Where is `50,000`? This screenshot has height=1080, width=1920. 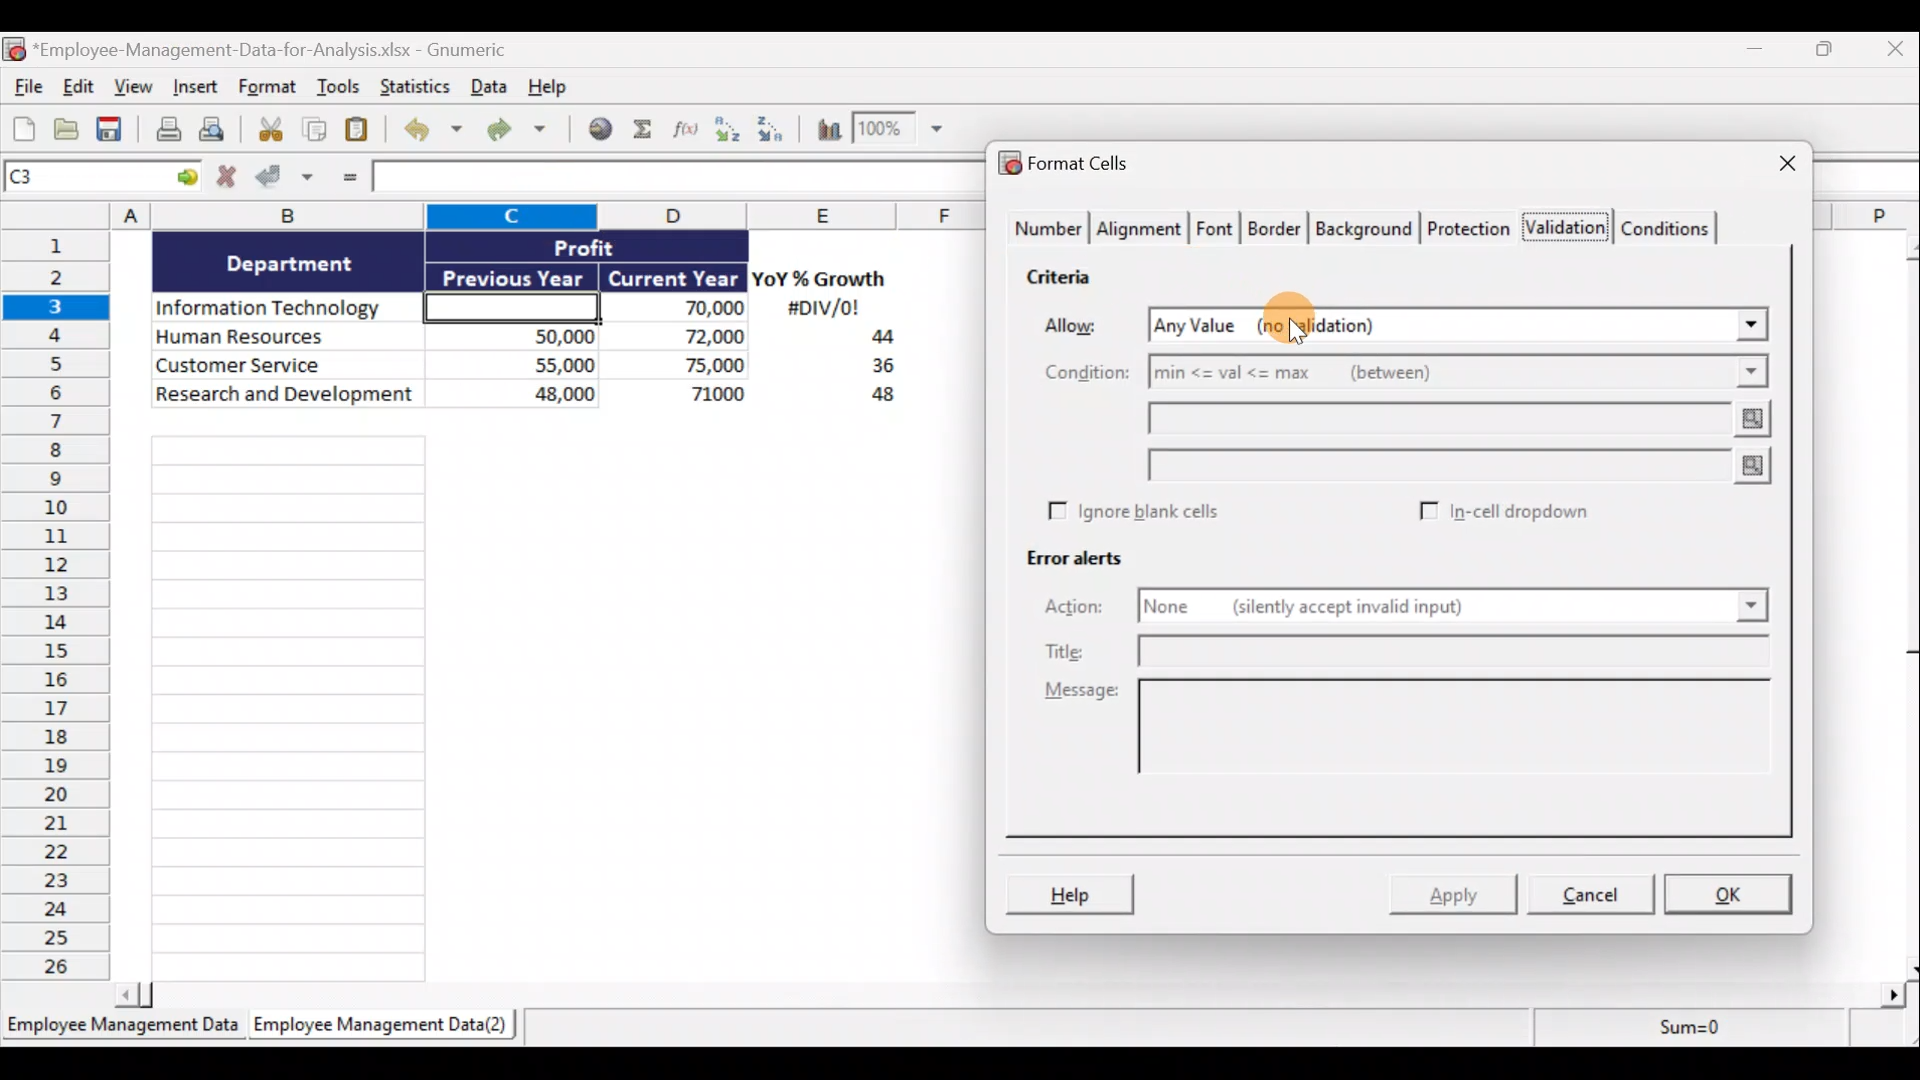 50,000 is located at coordinates (523, 335).